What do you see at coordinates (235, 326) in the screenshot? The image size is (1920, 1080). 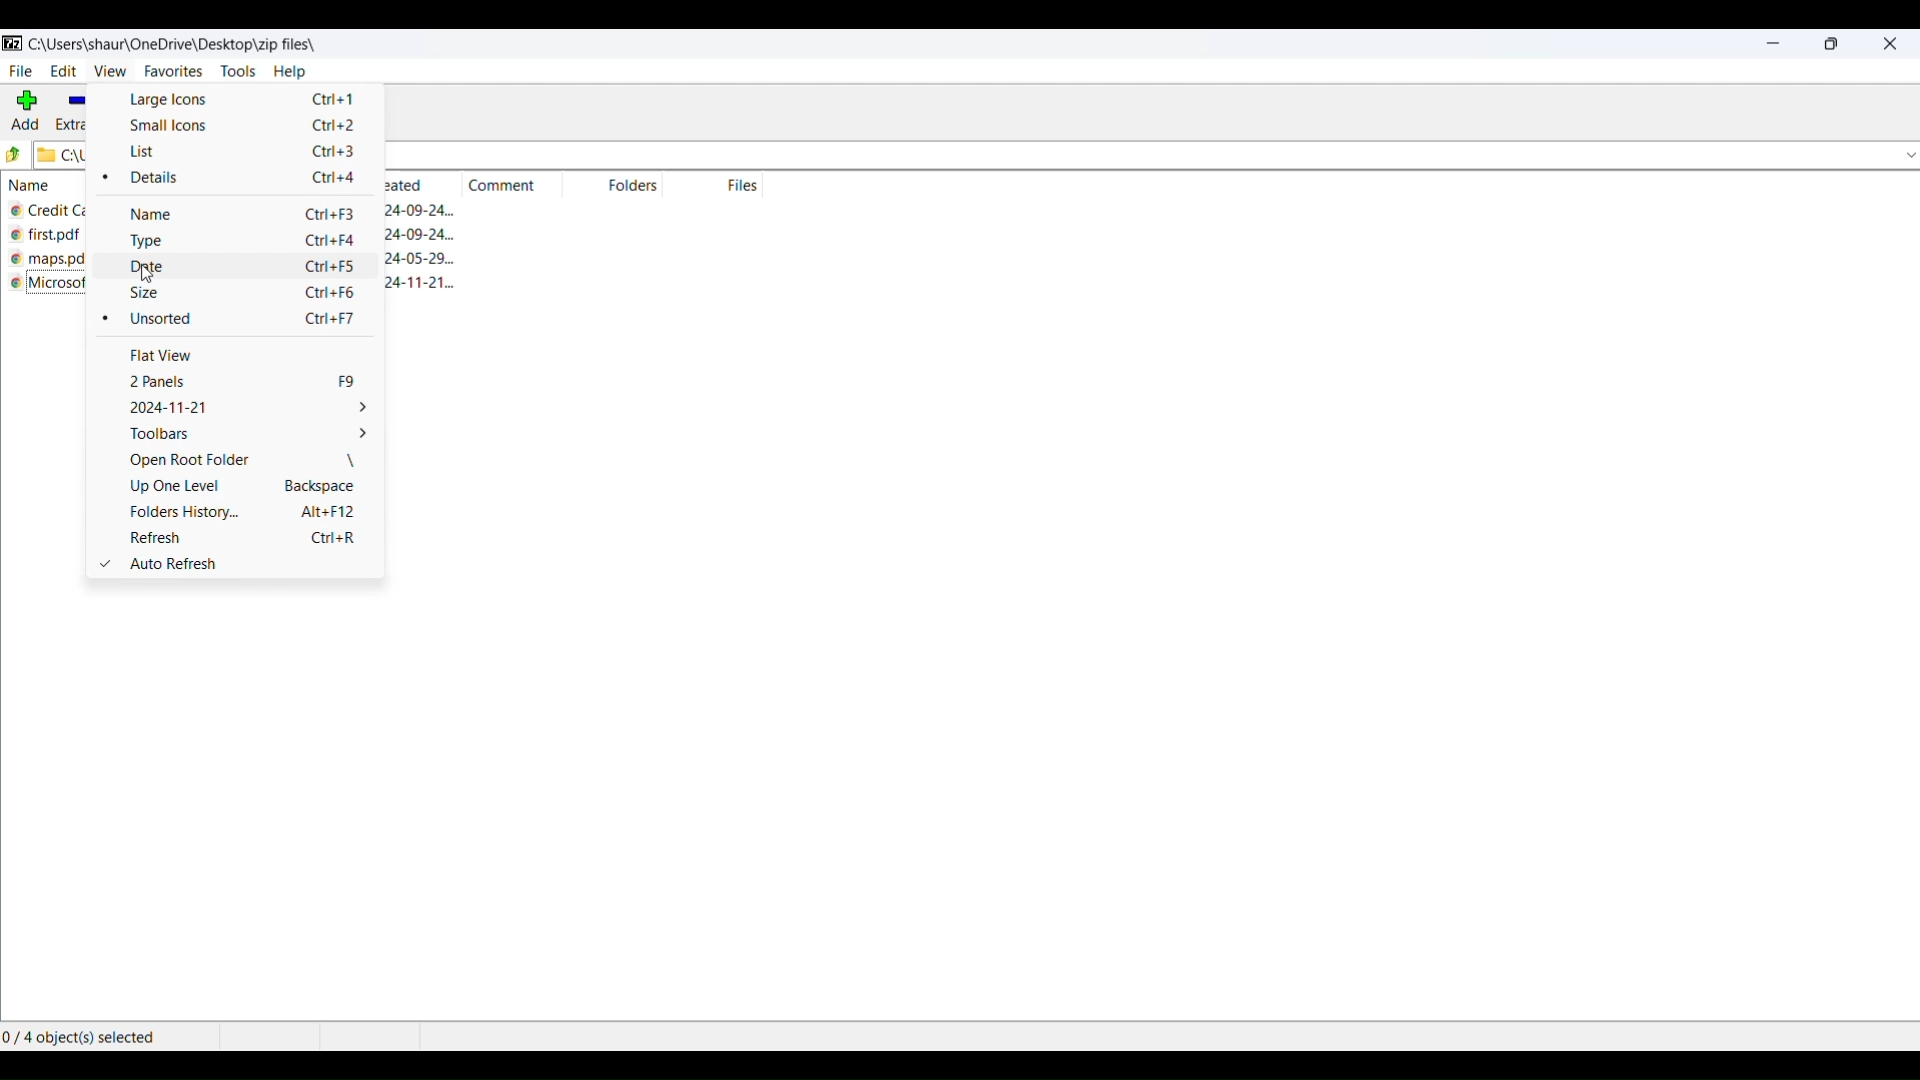 I see `unsorted` at bounding box center [235, 326].